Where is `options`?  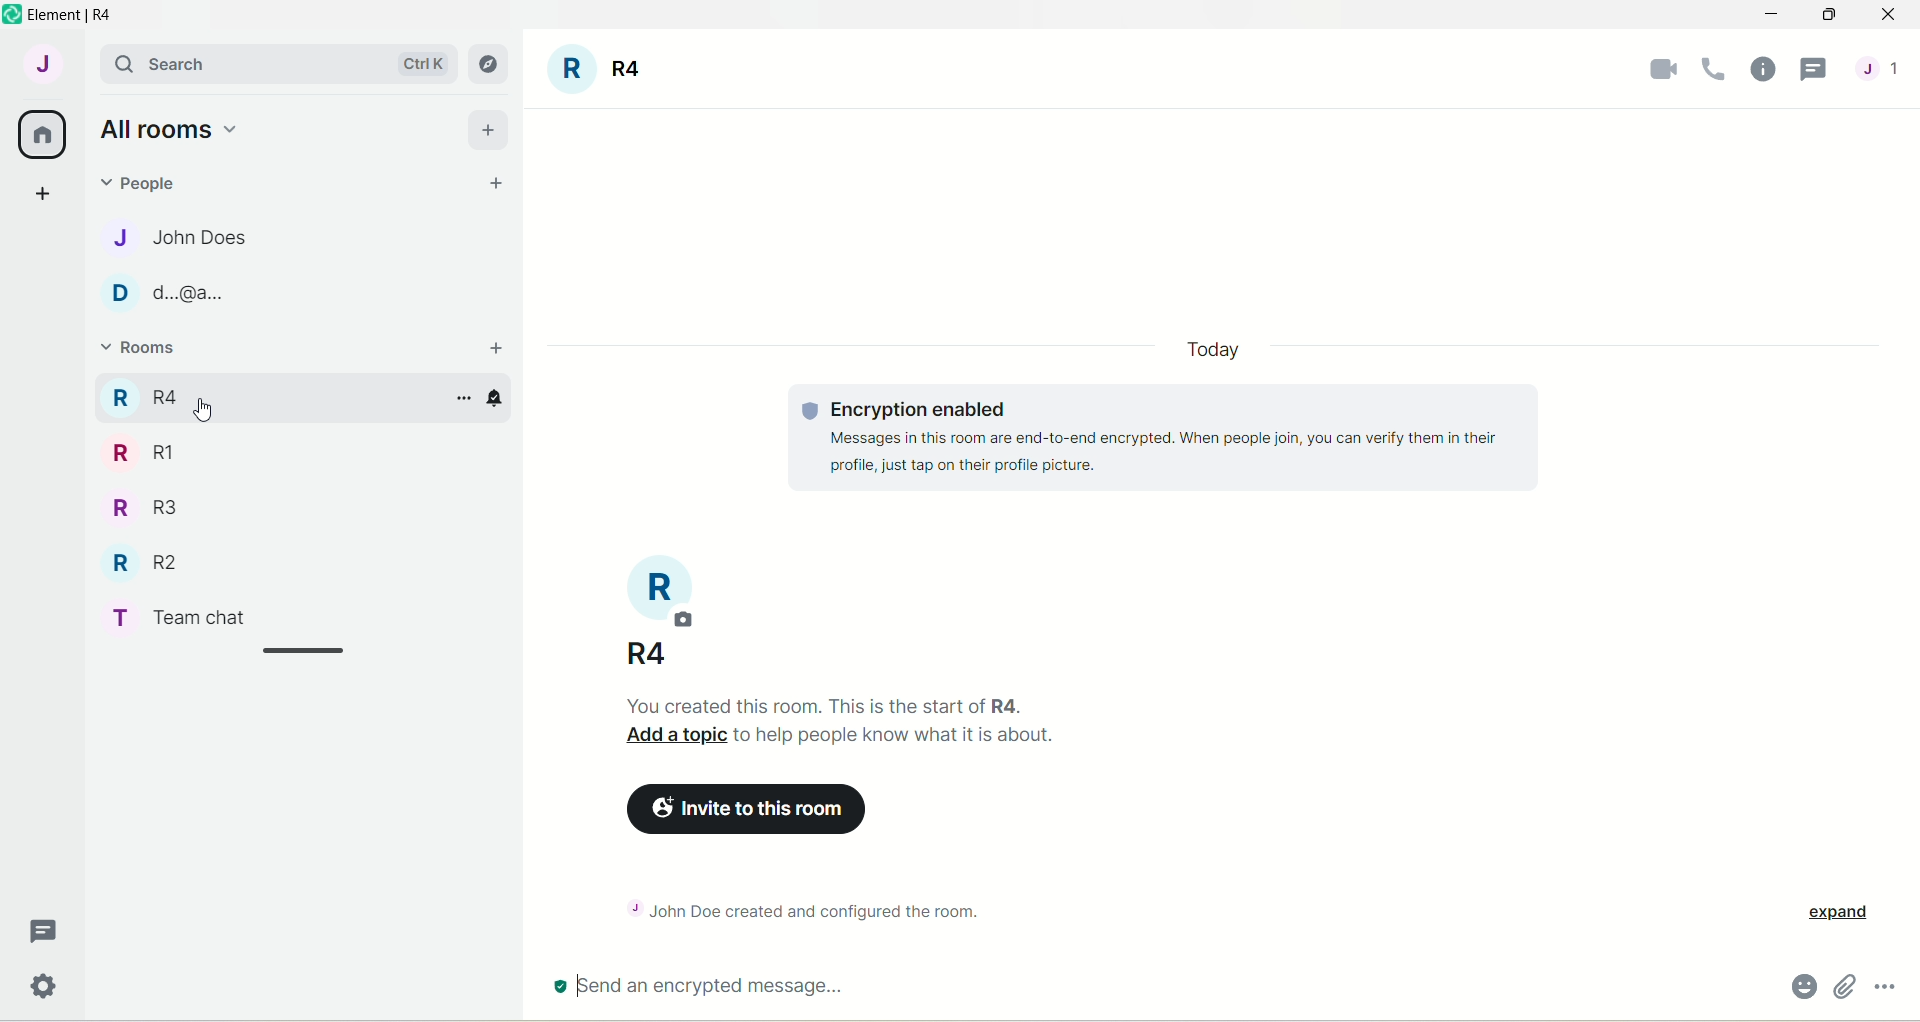
options is located at coordinates (1890, 983).